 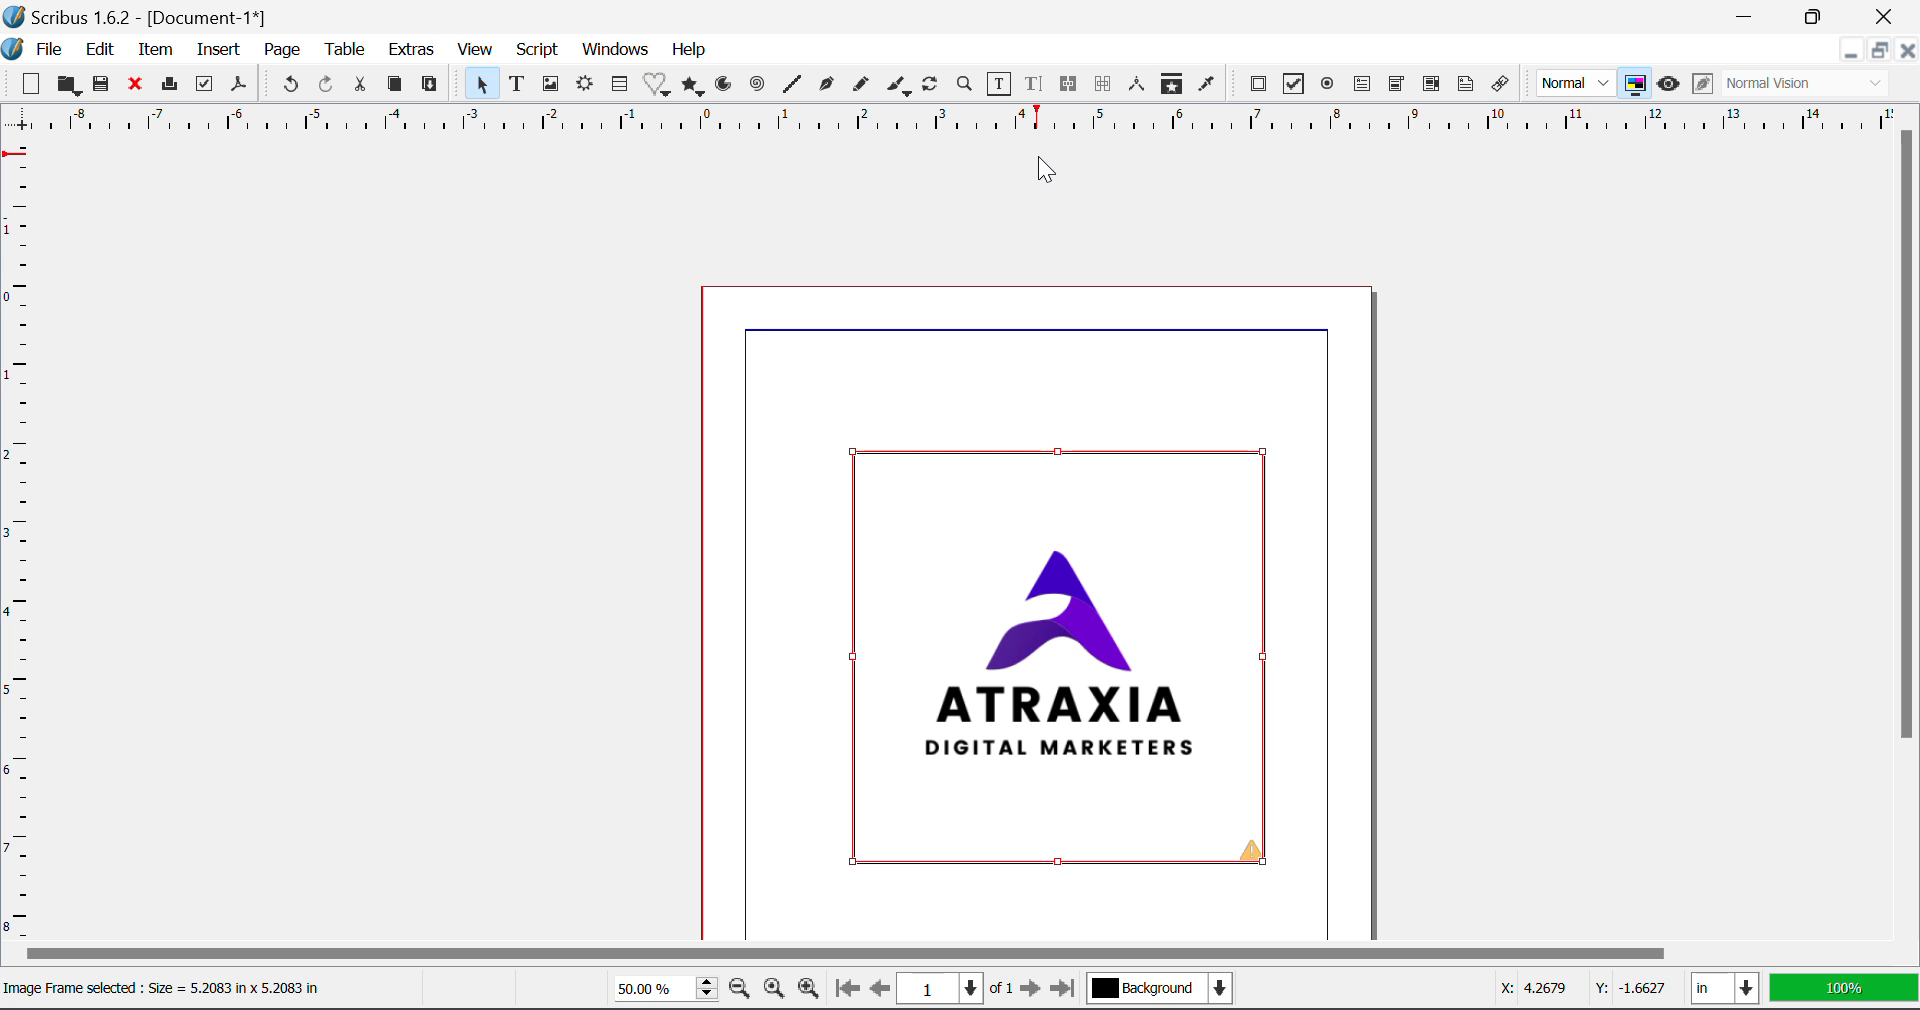 What do you see at coordinates (346, 53) in the screenshot?
I see `Table` at bounding box center [346, 53].